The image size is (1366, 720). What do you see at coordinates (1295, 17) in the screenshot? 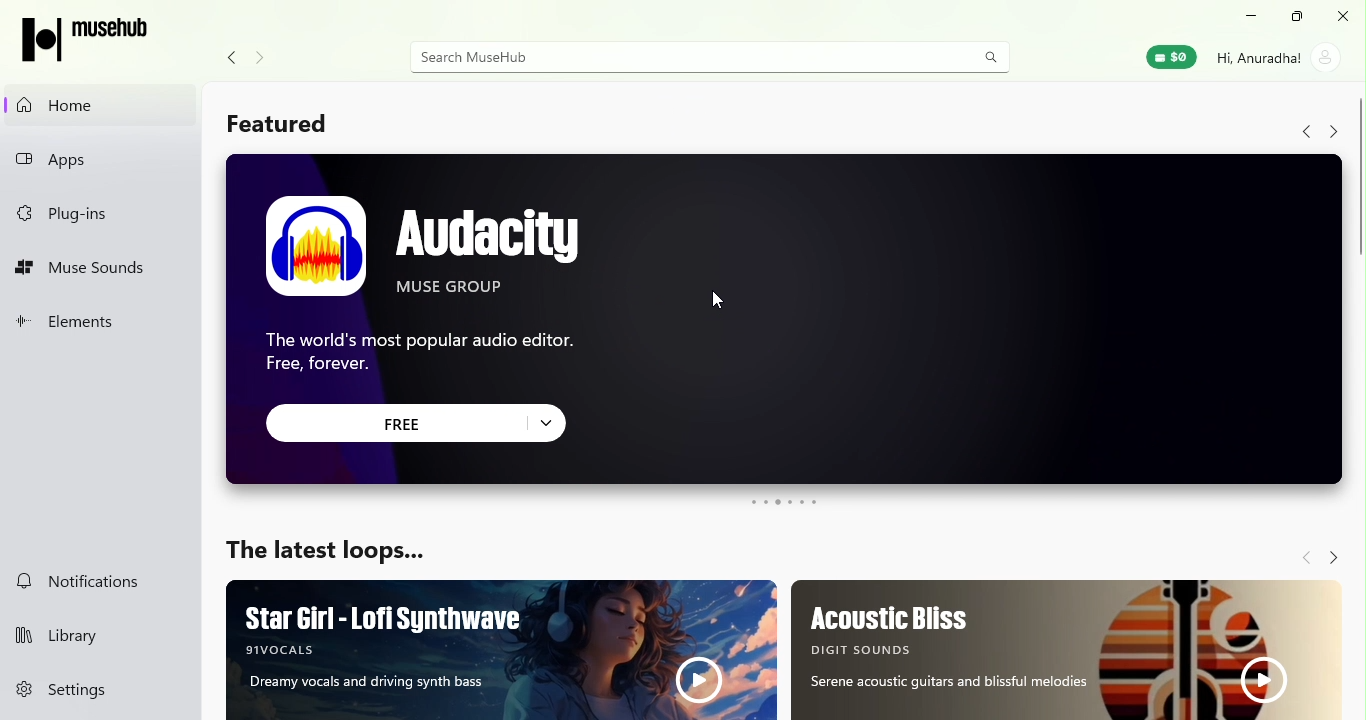
I see `Maximize` at bounding box center [1295, 17].